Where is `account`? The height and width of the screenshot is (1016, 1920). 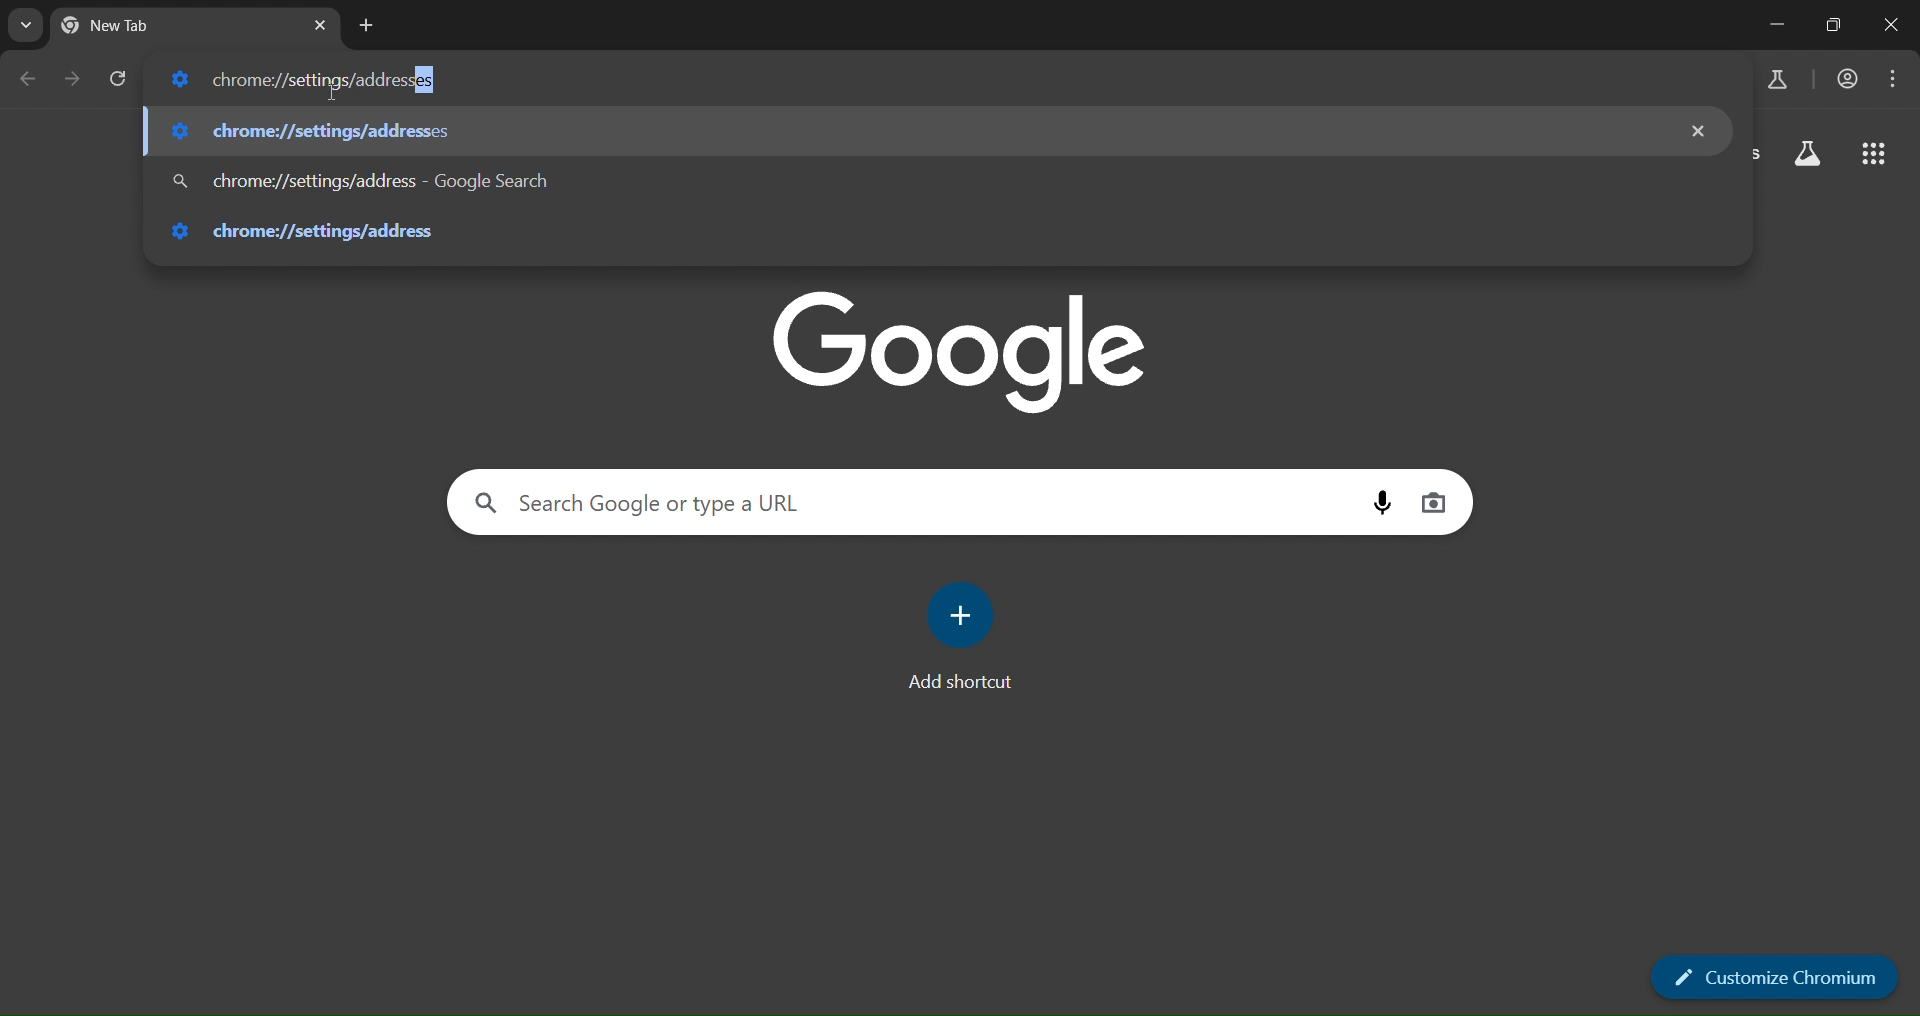 account is located at coordinates (1844, 81).